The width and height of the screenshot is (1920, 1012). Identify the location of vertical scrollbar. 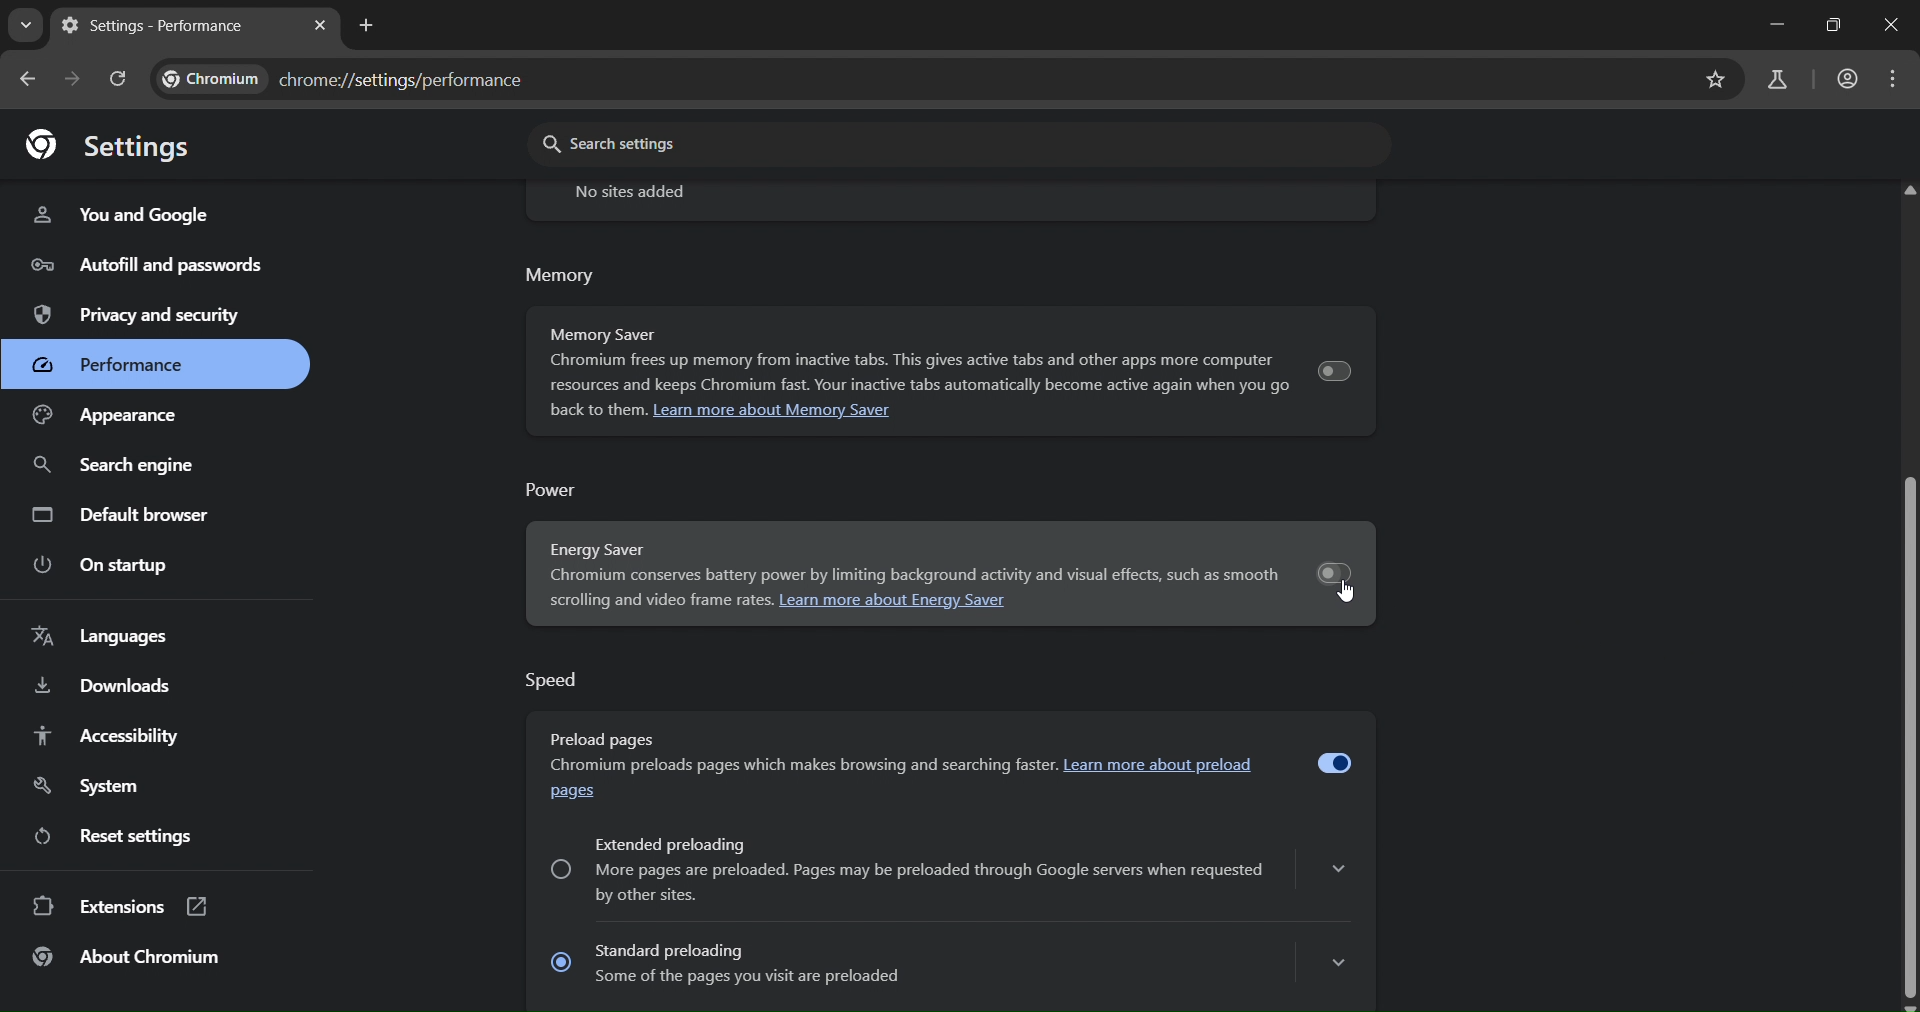
(1908, 617).